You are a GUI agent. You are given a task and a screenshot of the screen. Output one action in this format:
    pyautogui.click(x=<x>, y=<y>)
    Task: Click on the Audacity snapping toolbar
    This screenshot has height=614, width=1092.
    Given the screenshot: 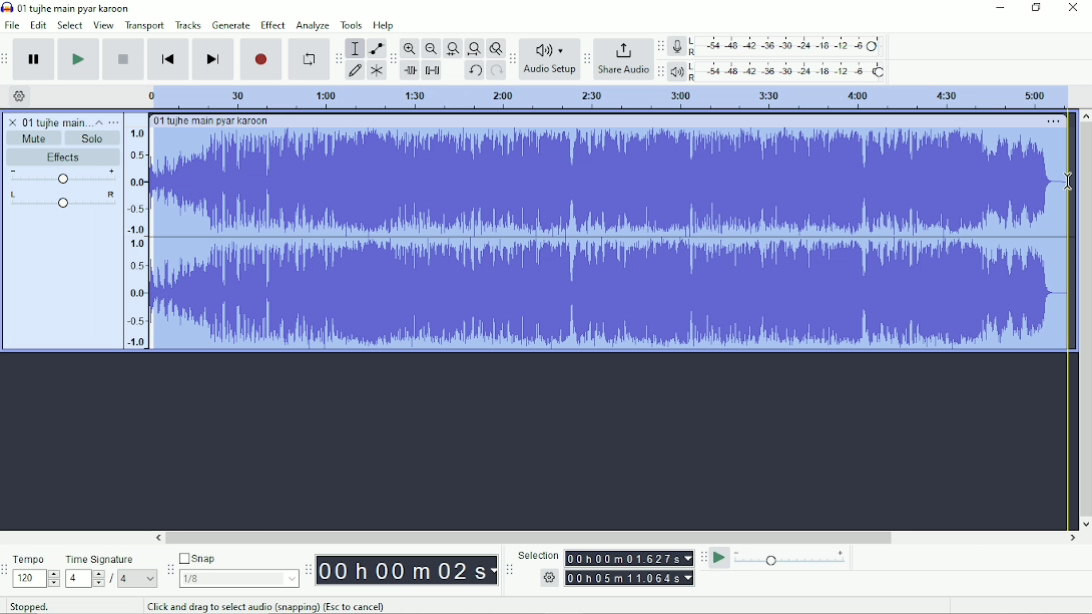 What is the action you would take?
    pyautogui.click(x=169, y=568)
    